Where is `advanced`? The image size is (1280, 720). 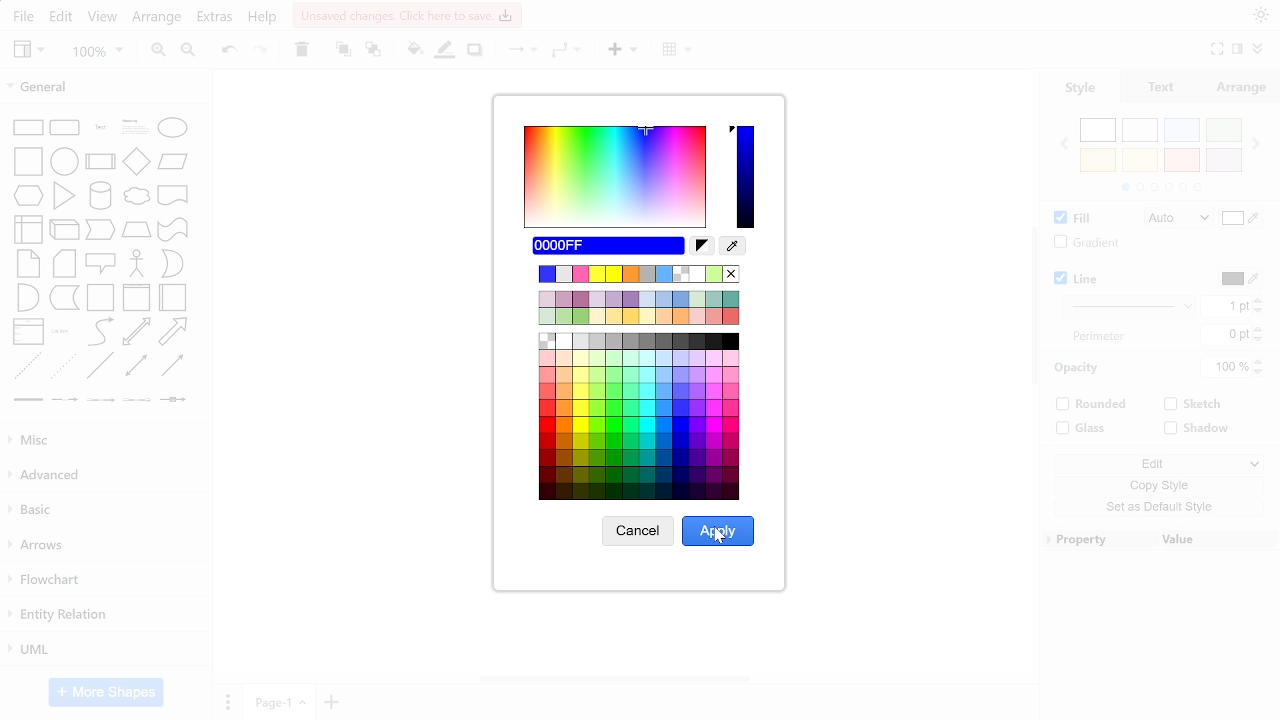
advanced is located at coordinates (103, 476).